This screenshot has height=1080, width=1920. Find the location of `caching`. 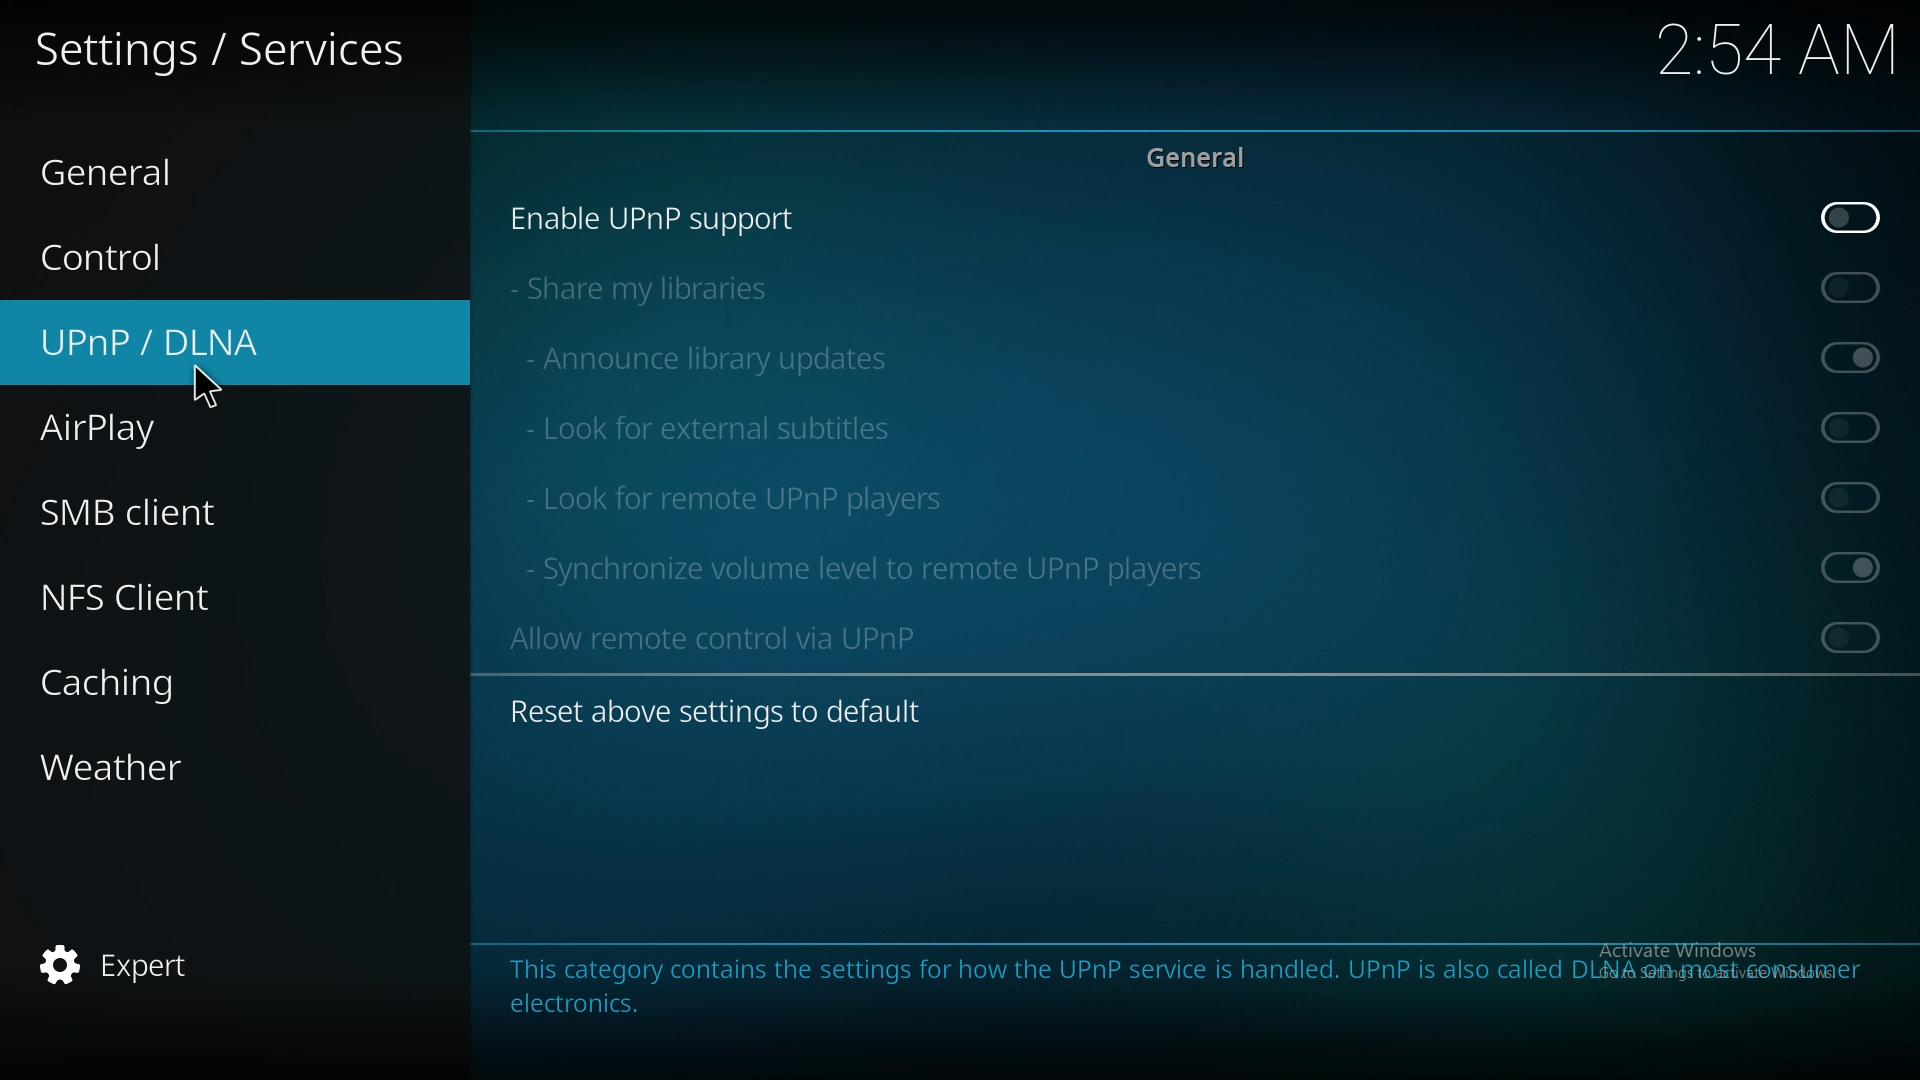

caching is located at coordinates (133, 681).